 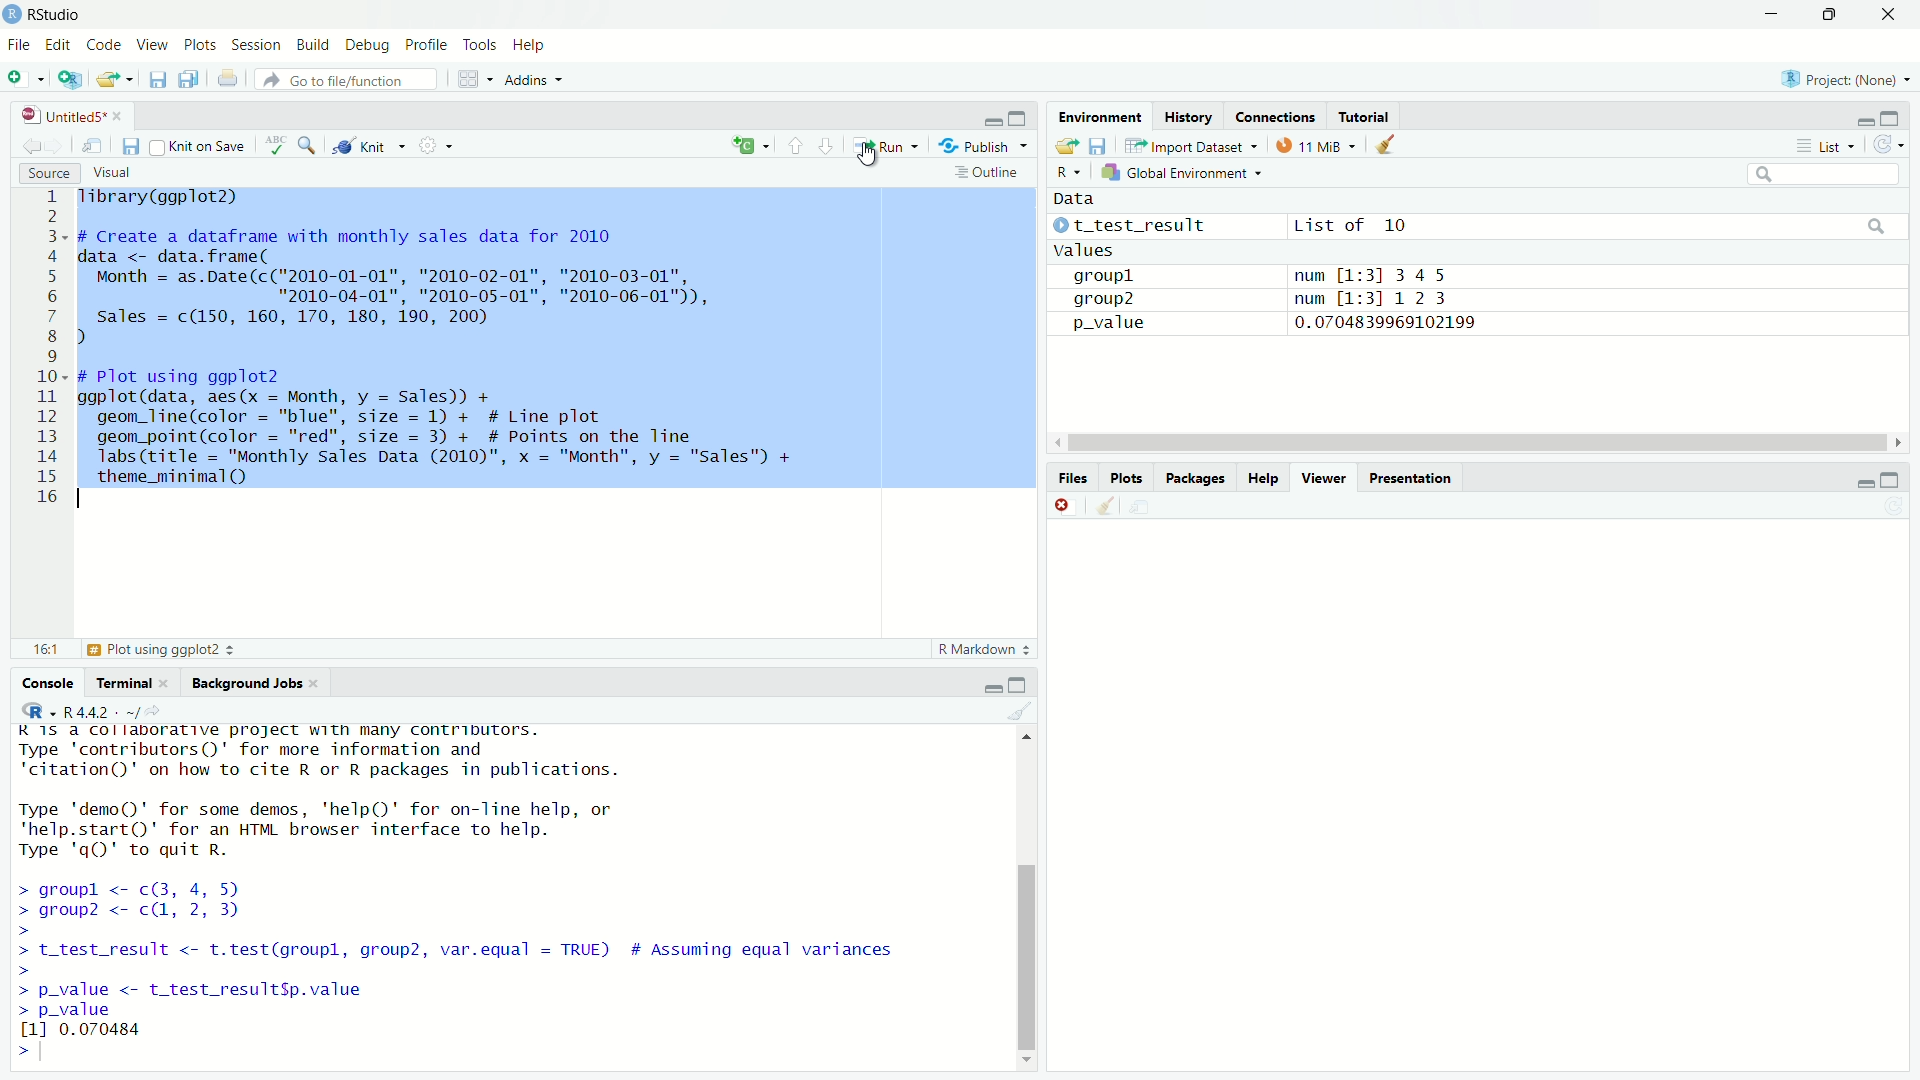 I want to click on re-run previous code, so click(x=747, y=147).